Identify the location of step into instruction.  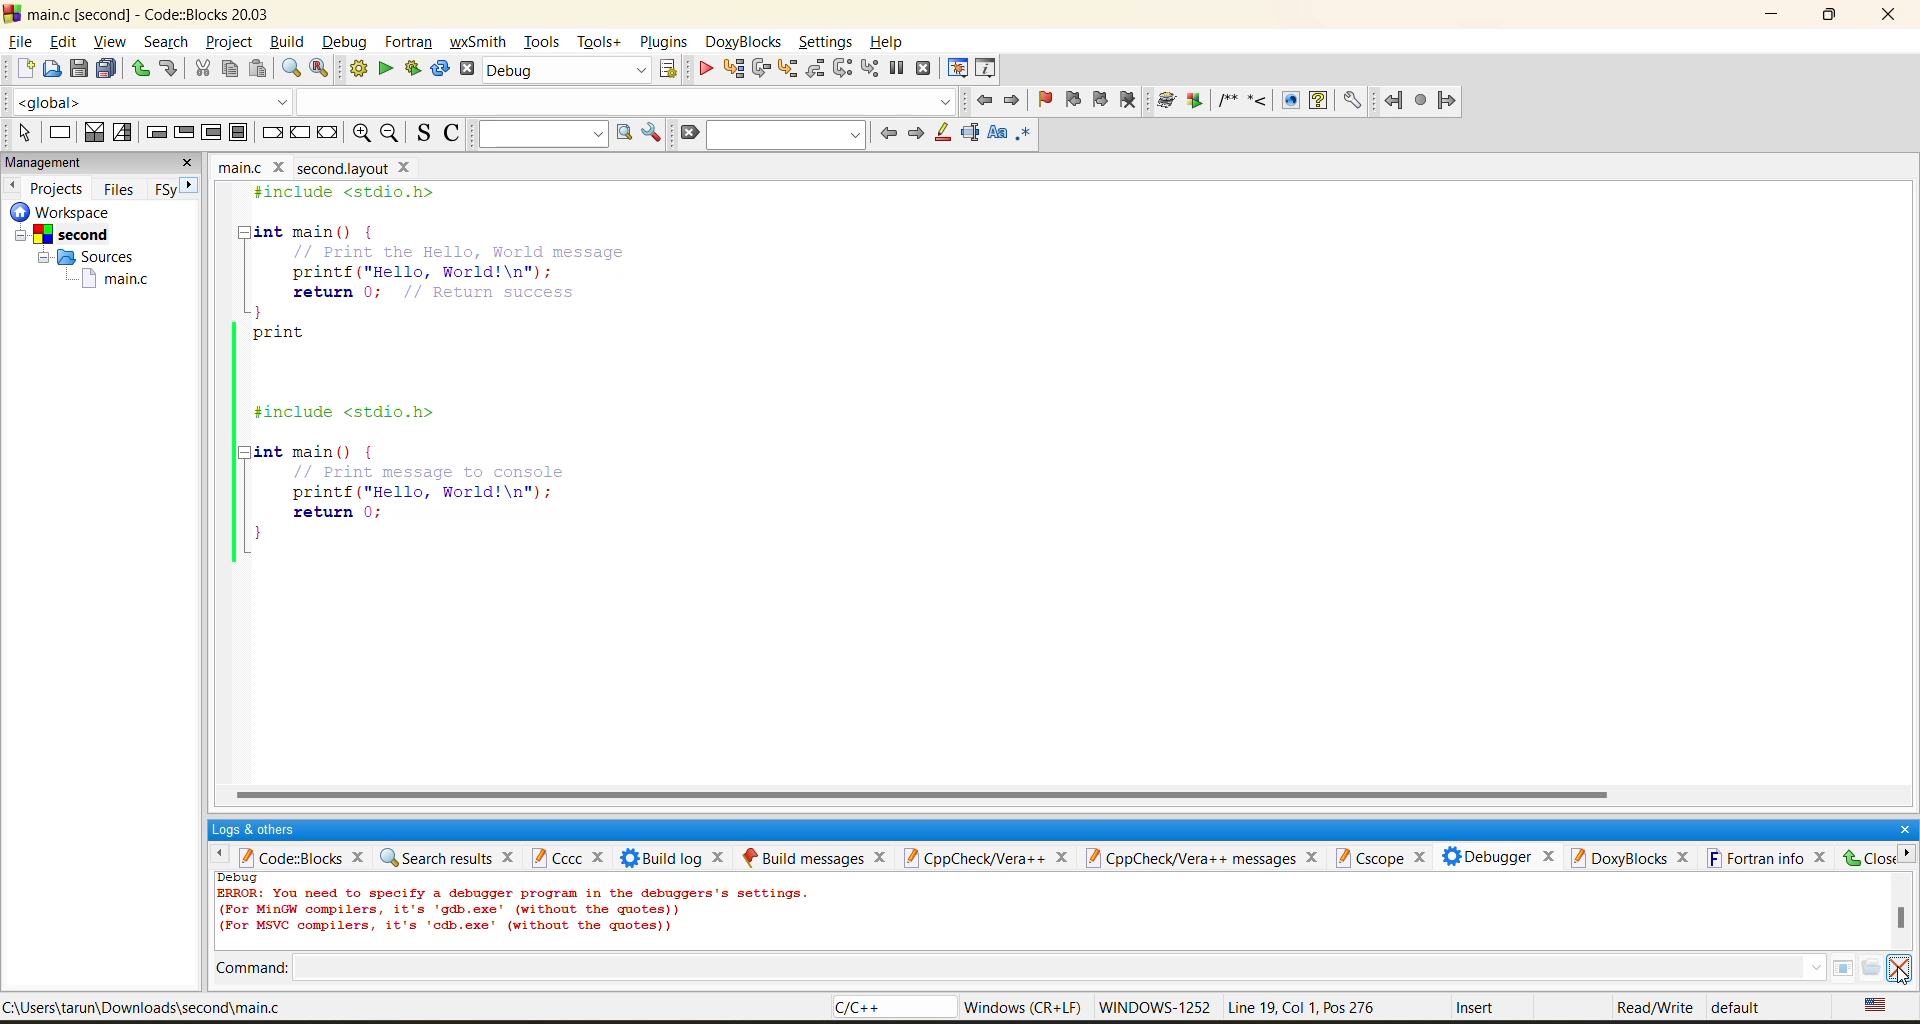
(869, 70).